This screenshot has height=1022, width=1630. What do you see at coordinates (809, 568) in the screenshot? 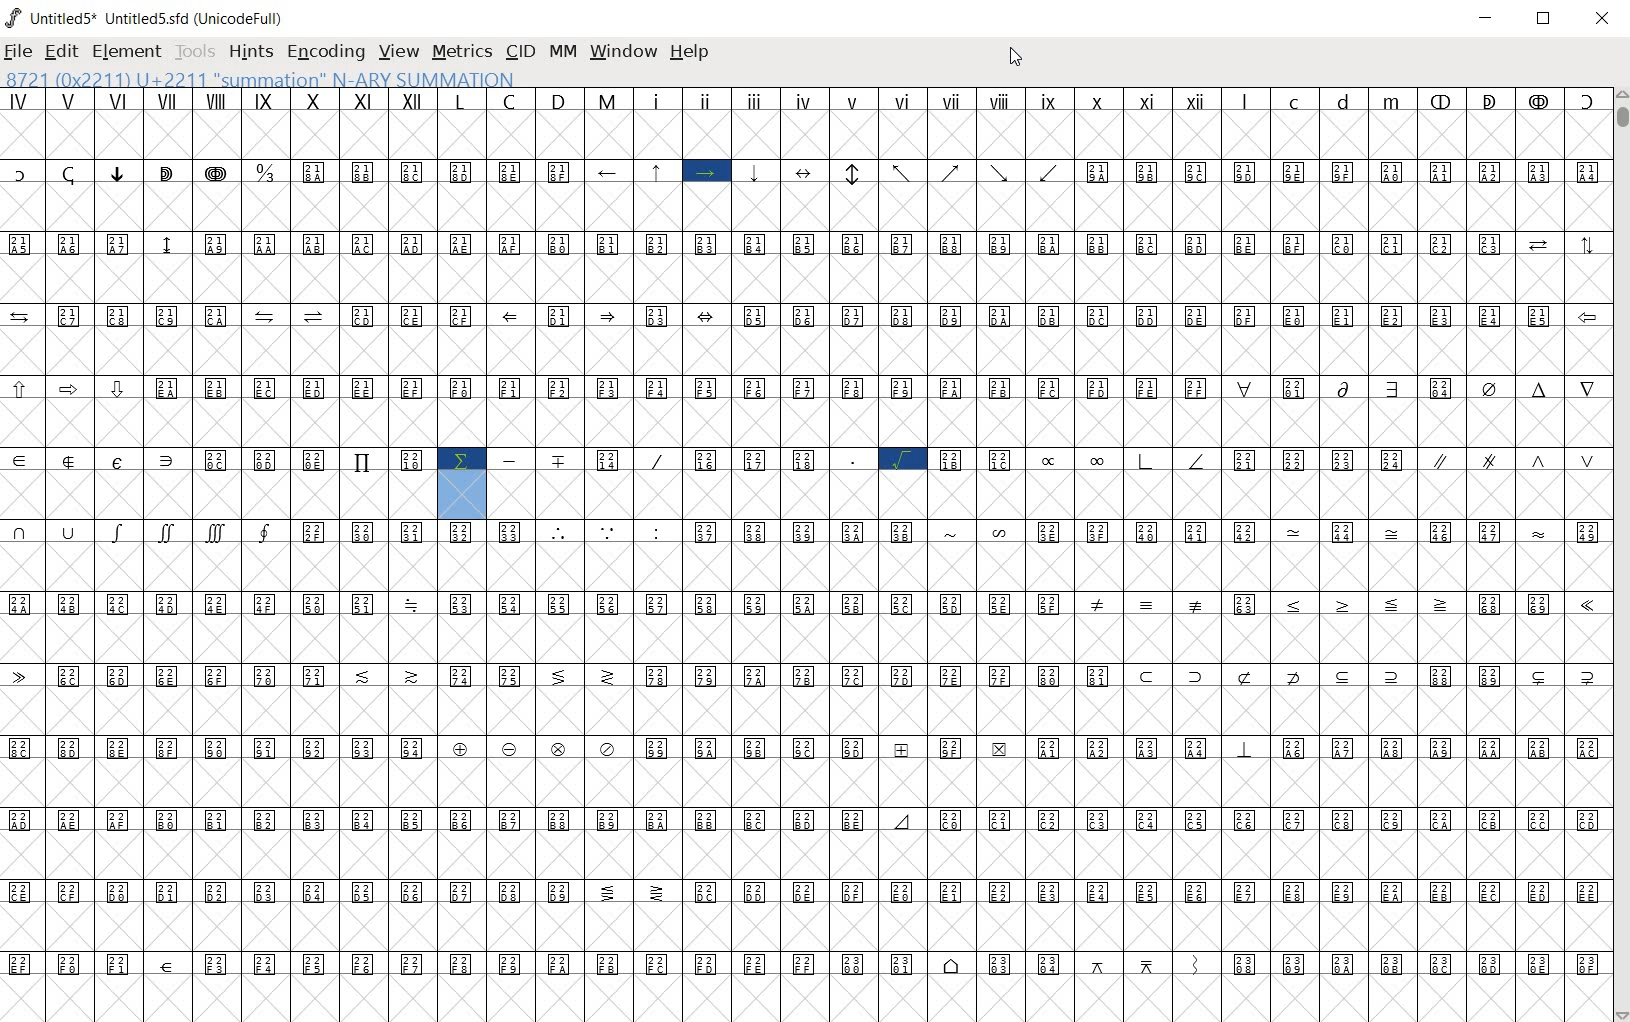
I see `empty cells` at bounding box center [809, 568].